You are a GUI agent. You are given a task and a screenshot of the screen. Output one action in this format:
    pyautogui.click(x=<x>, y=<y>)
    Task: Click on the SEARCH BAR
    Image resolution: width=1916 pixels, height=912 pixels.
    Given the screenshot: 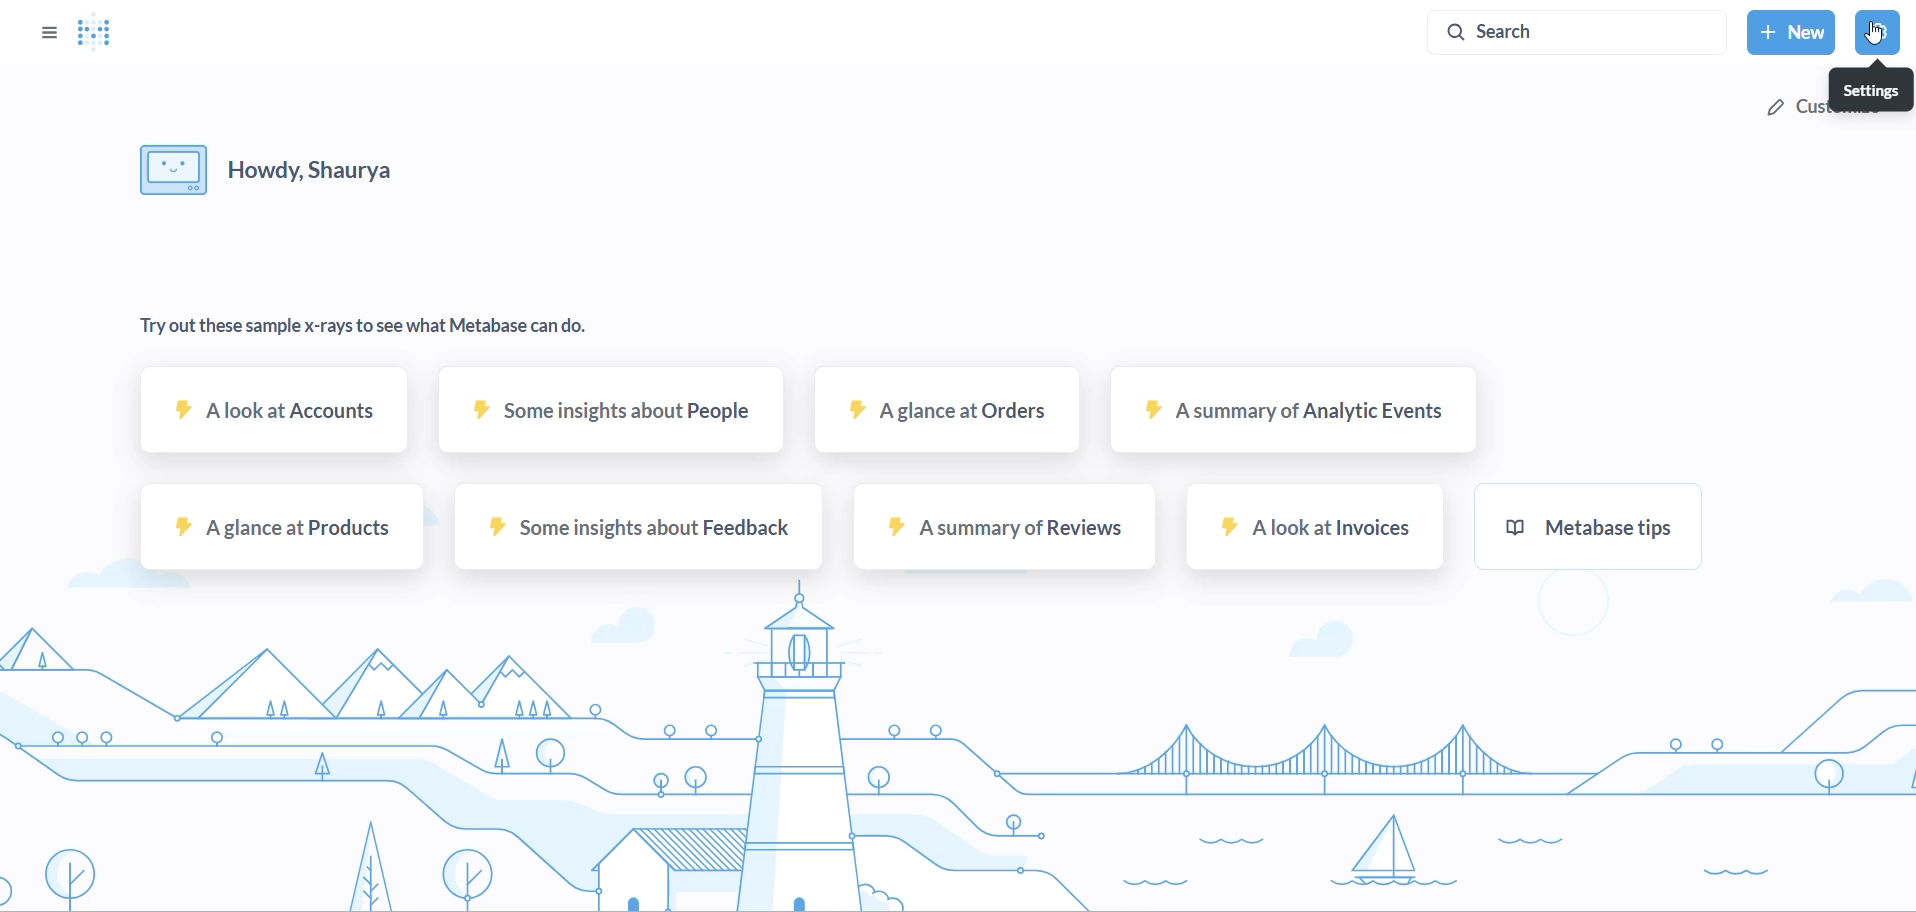 What is the action you would take?
    pyautogui.click(x=1567, y=29)
    